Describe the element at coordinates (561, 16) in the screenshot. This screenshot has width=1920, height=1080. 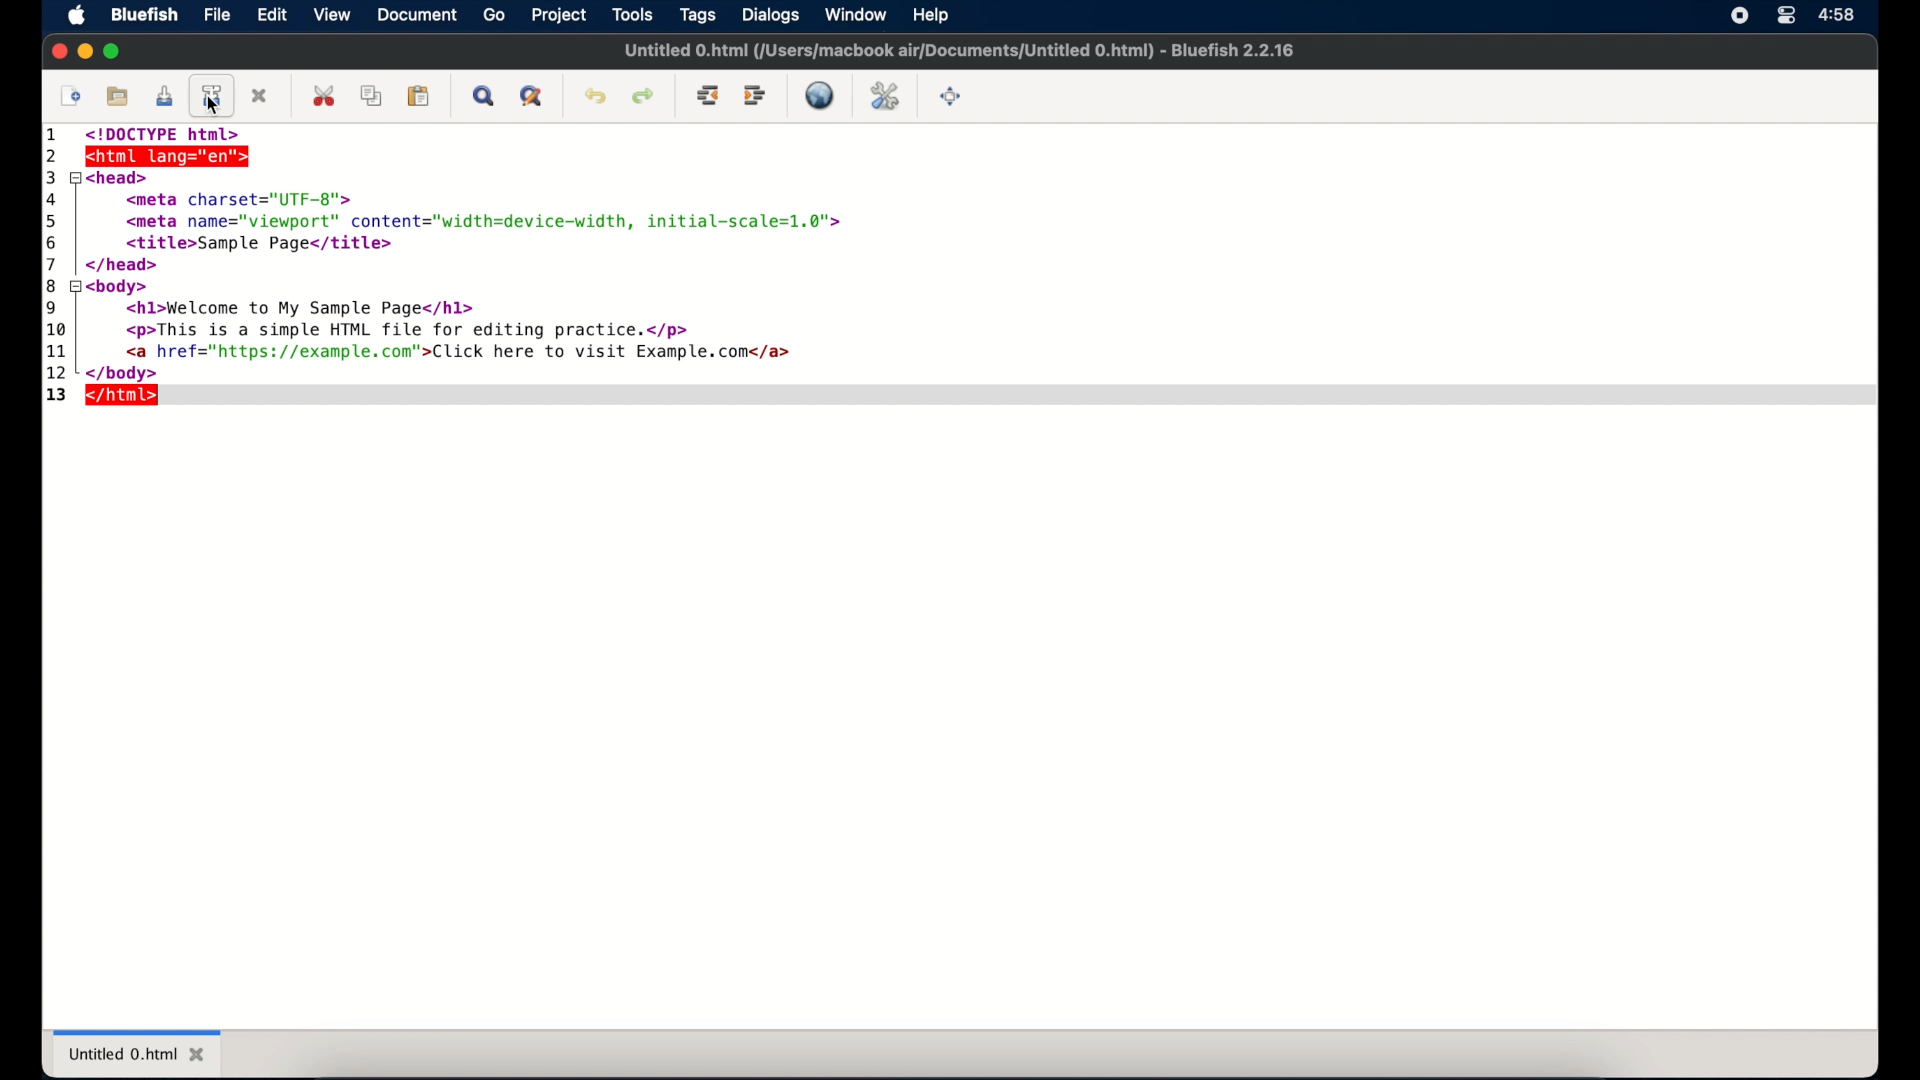
I see `project` at that location.